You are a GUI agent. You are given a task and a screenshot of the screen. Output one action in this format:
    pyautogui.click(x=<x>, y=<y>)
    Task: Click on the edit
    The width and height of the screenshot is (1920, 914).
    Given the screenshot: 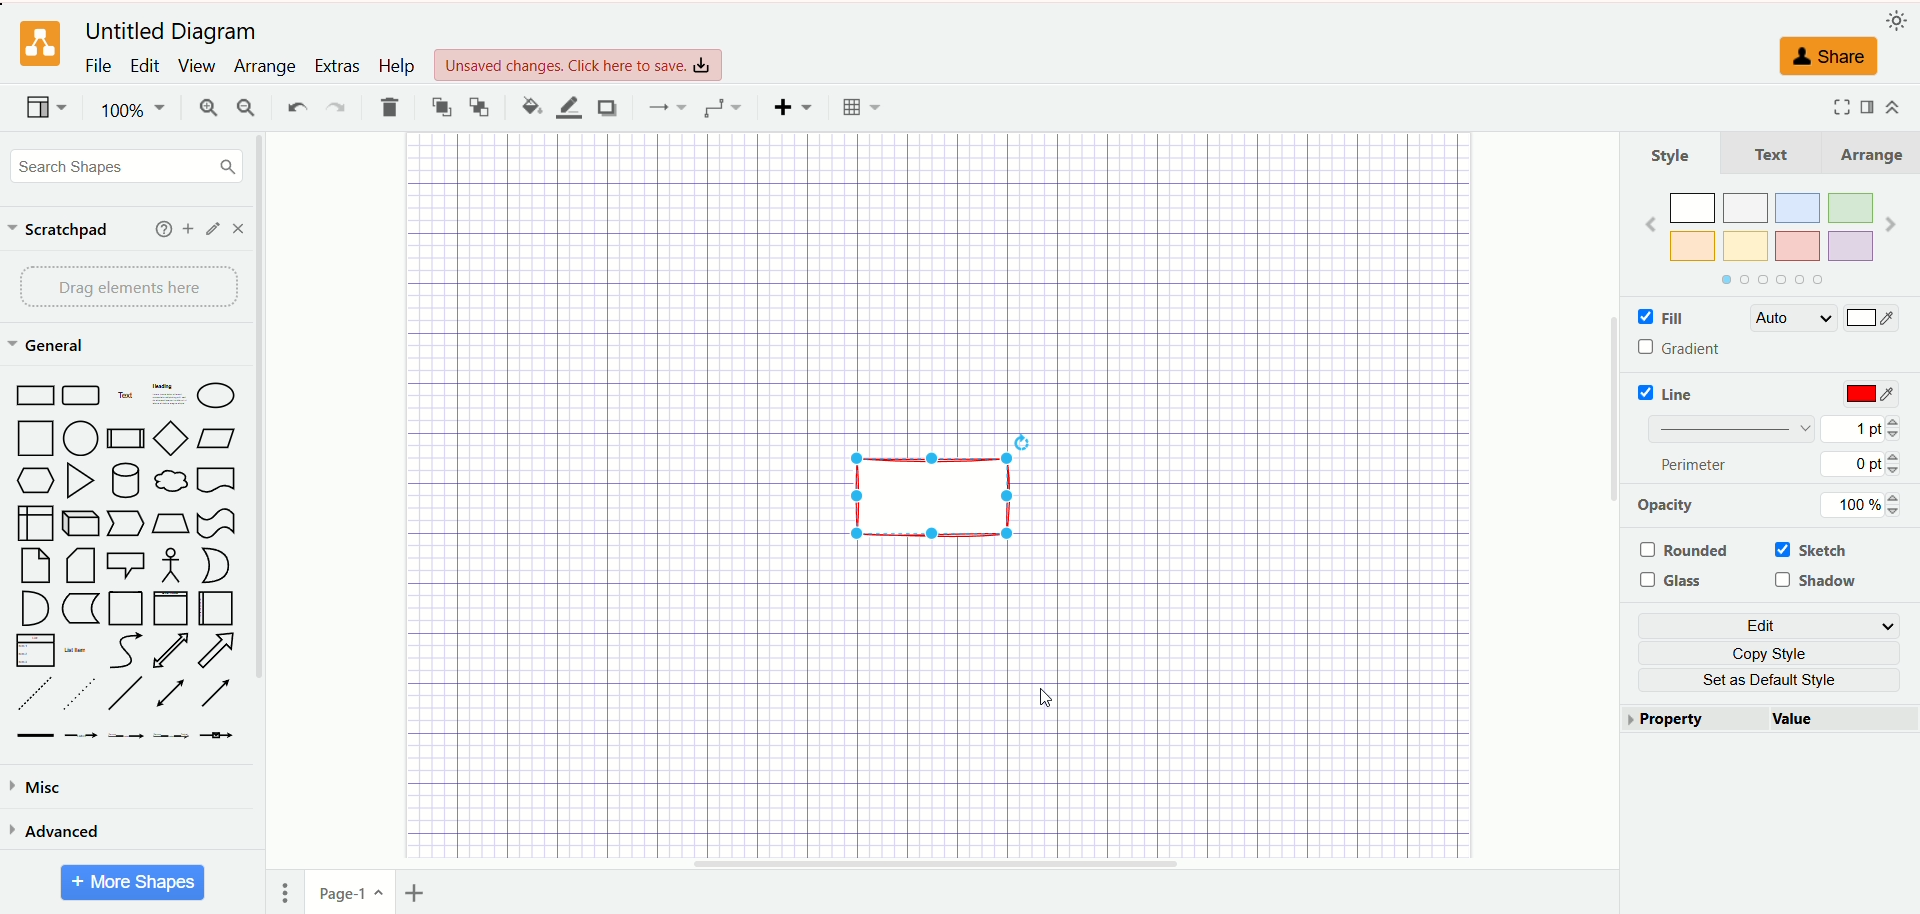 What is the action you would take?
    pyautogui.click(x=210, y=228)
    